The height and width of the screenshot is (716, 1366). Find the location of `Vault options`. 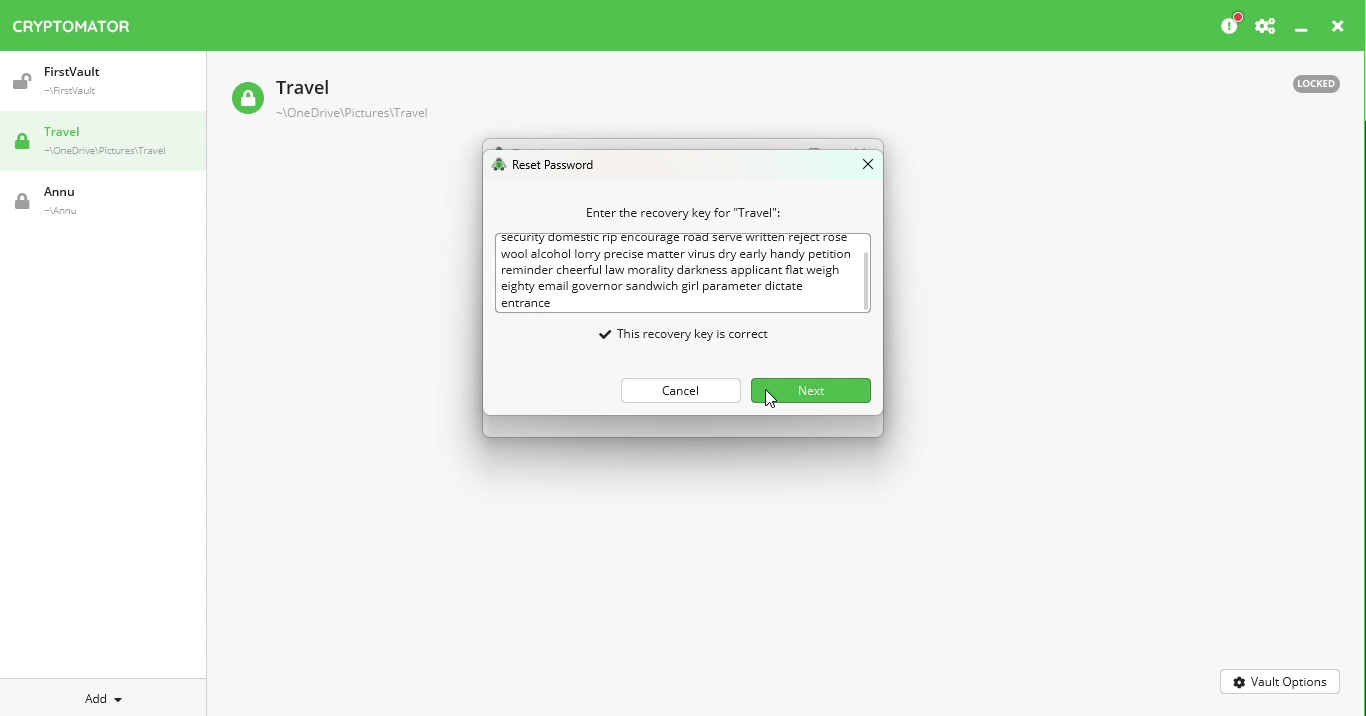

Vault options is located at coordinates (1281, 680).